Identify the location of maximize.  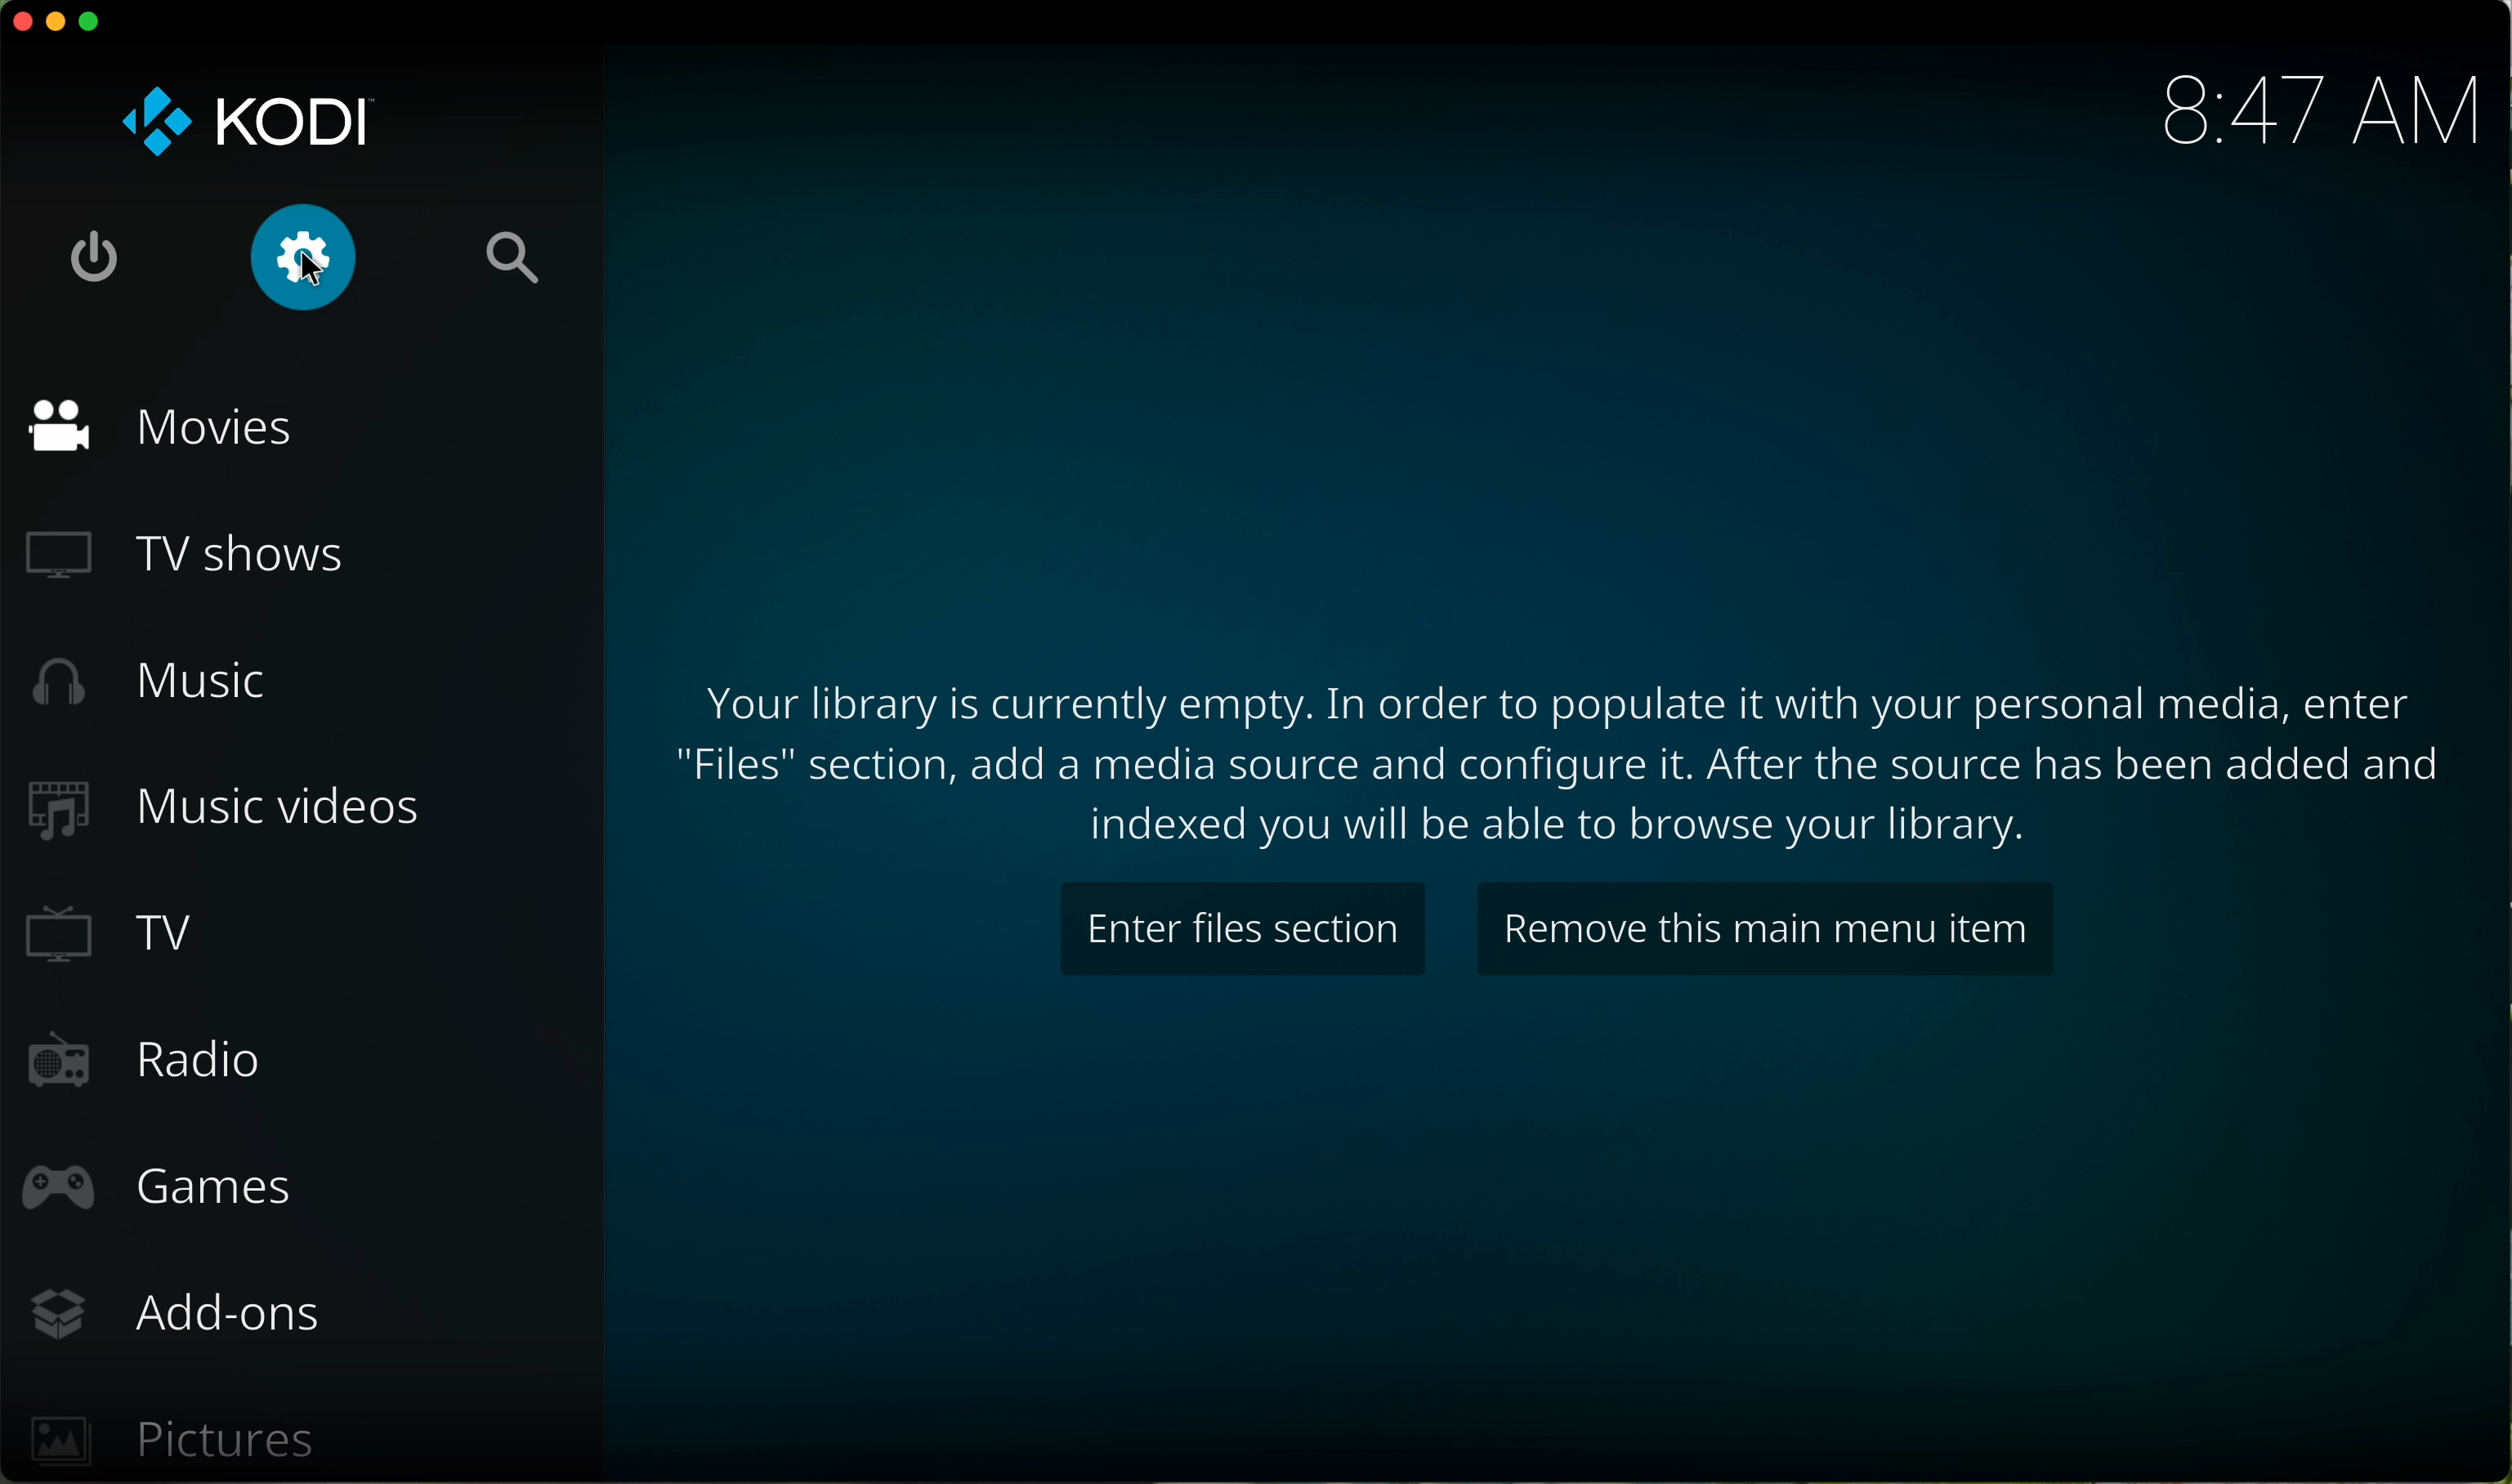
(97, 27).